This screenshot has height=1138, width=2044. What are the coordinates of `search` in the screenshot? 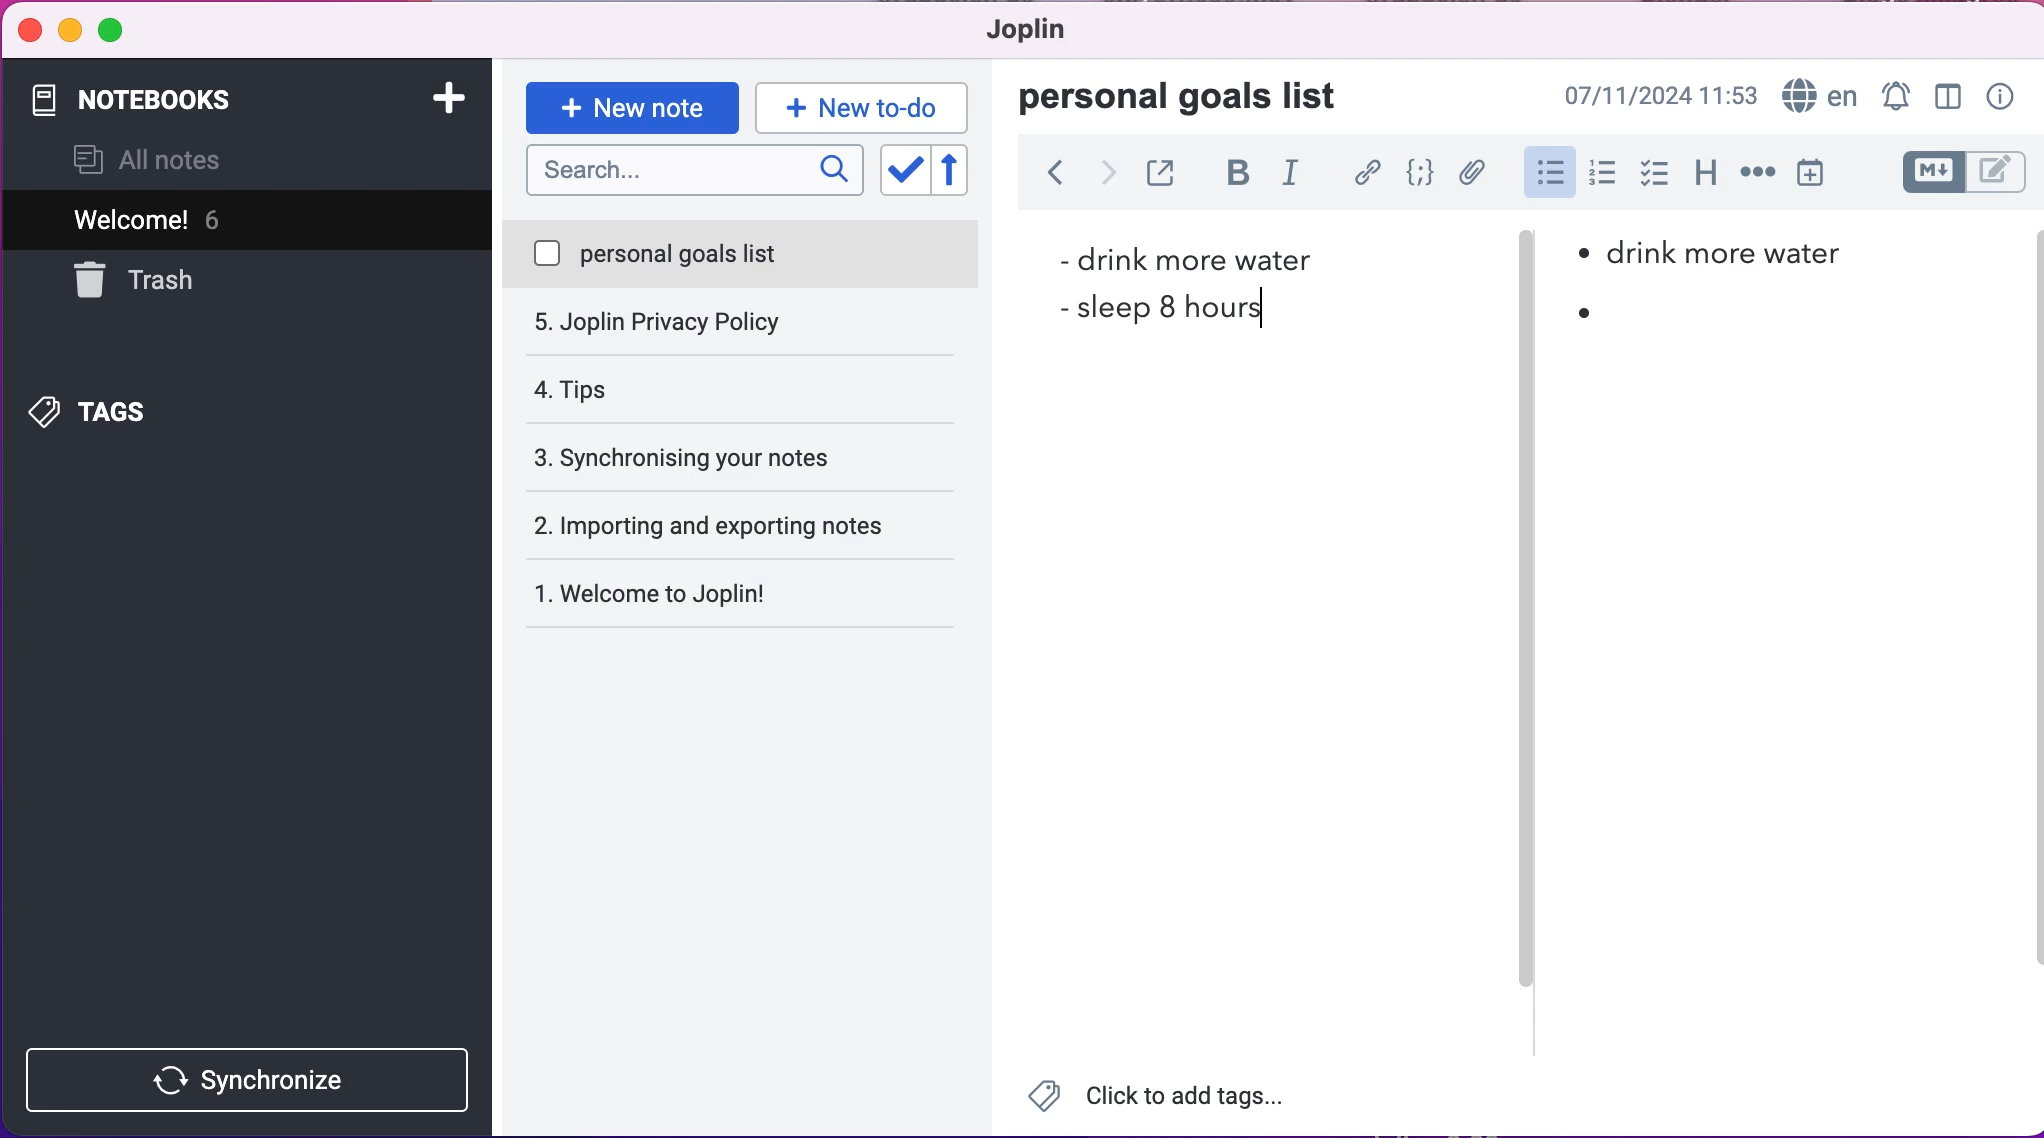 It's located at (692, 173).